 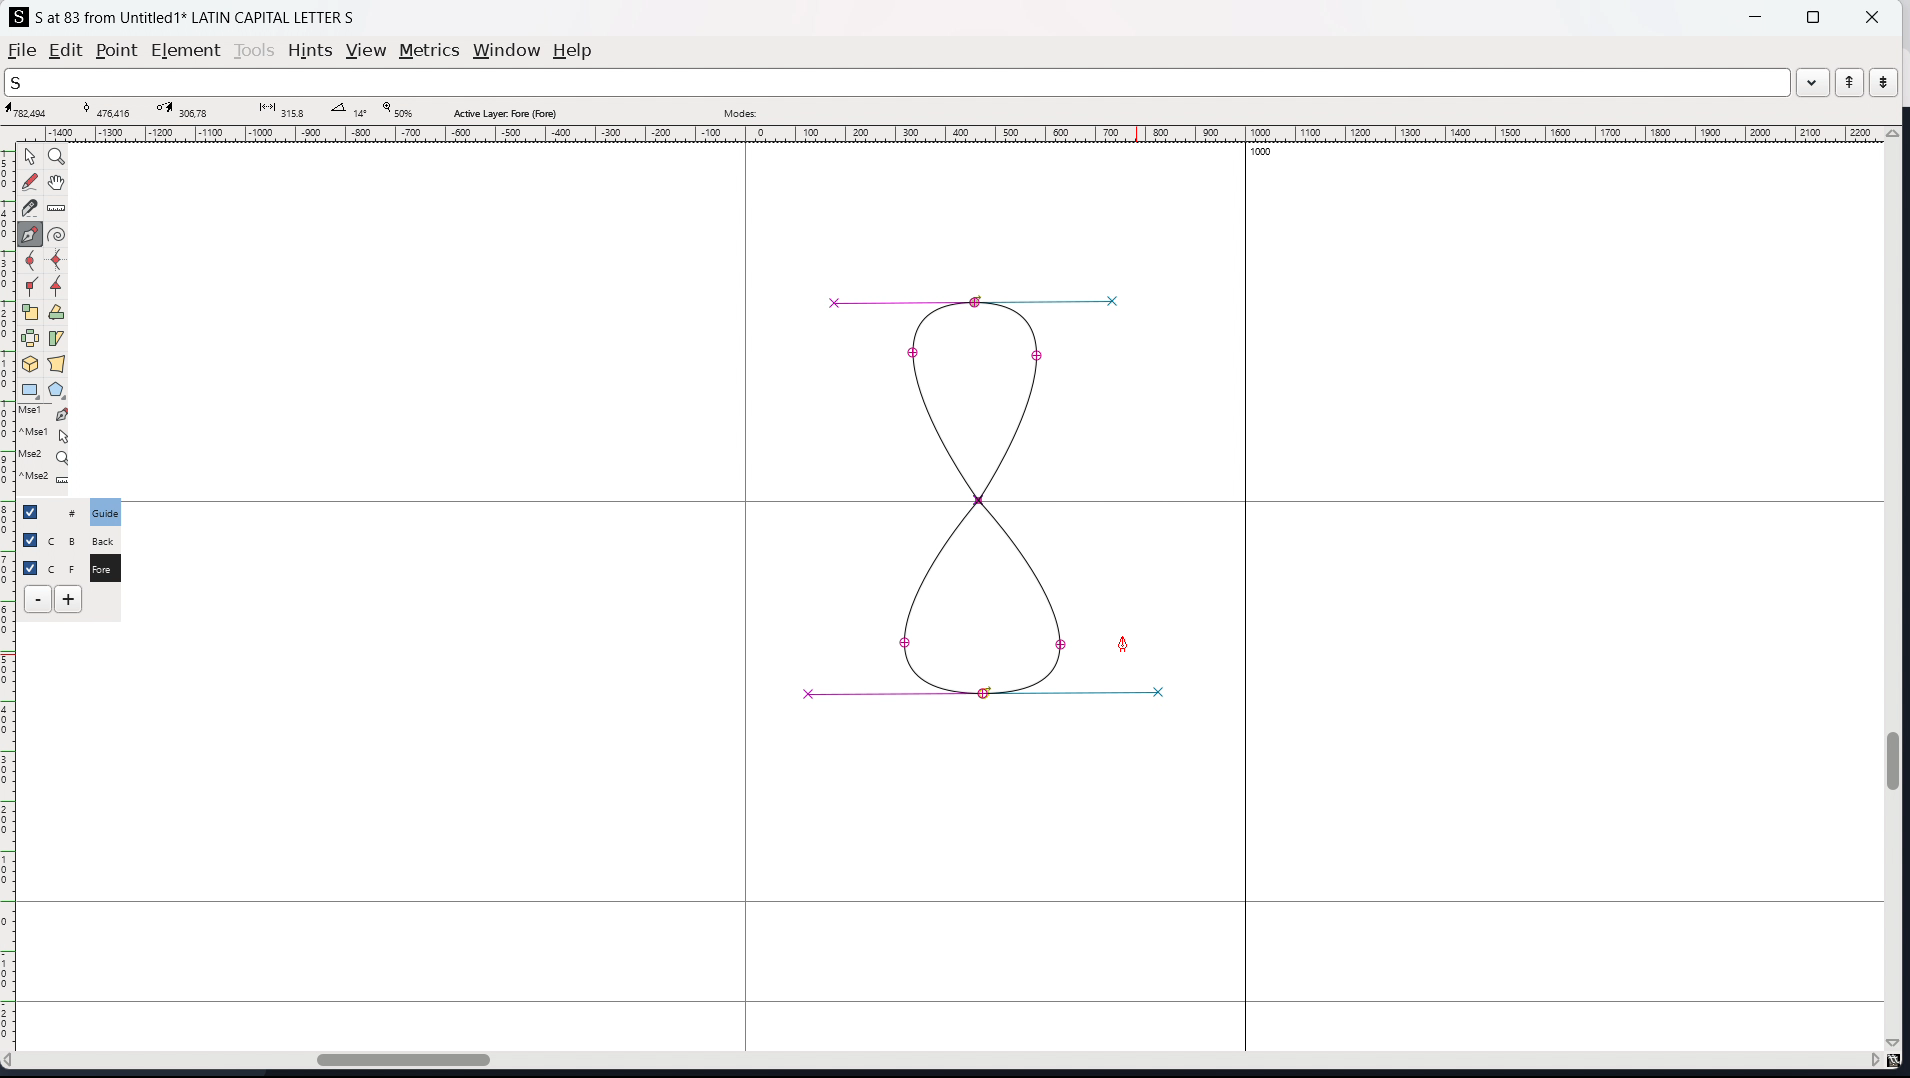 What do you see at coordinates (115, 52) in the screenshot?
I see `point` at bounding box center [115, 52].